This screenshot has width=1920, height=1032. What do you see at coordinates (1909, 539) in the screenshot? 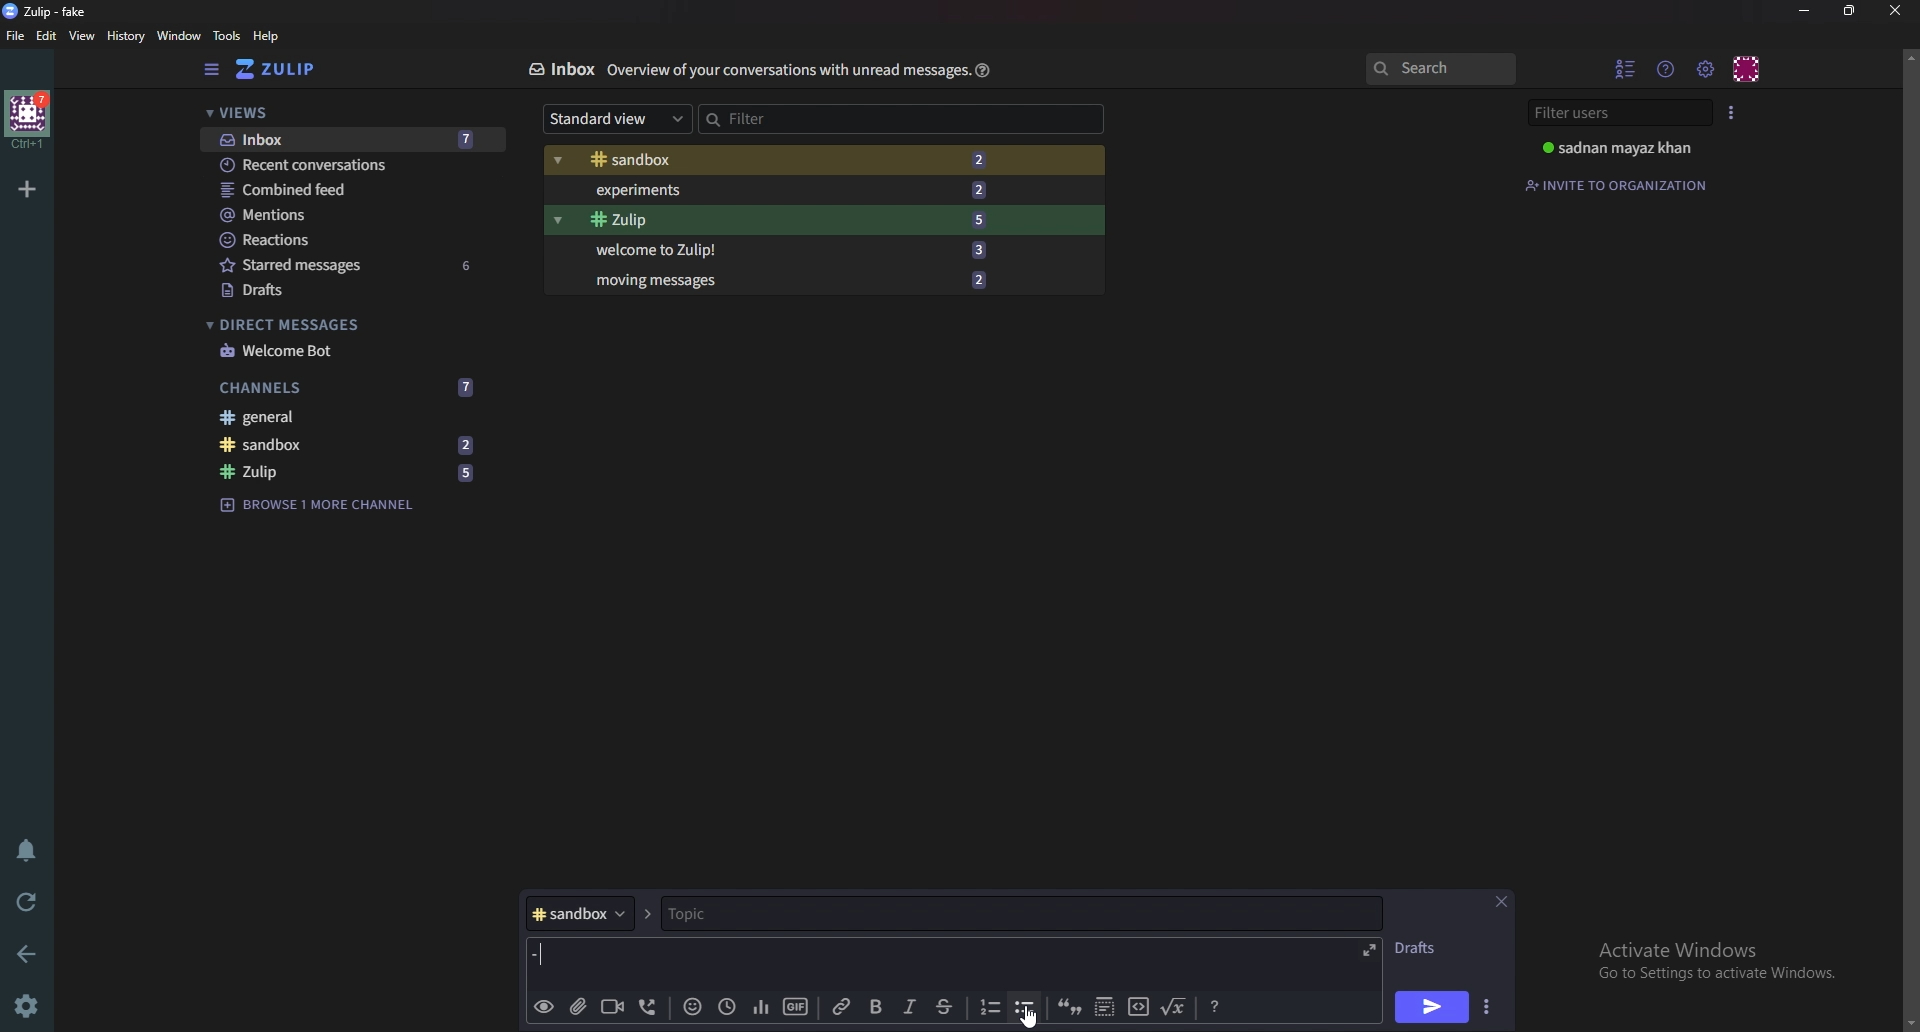
I see `Scroll bar` at bounding box center [1909, 539].